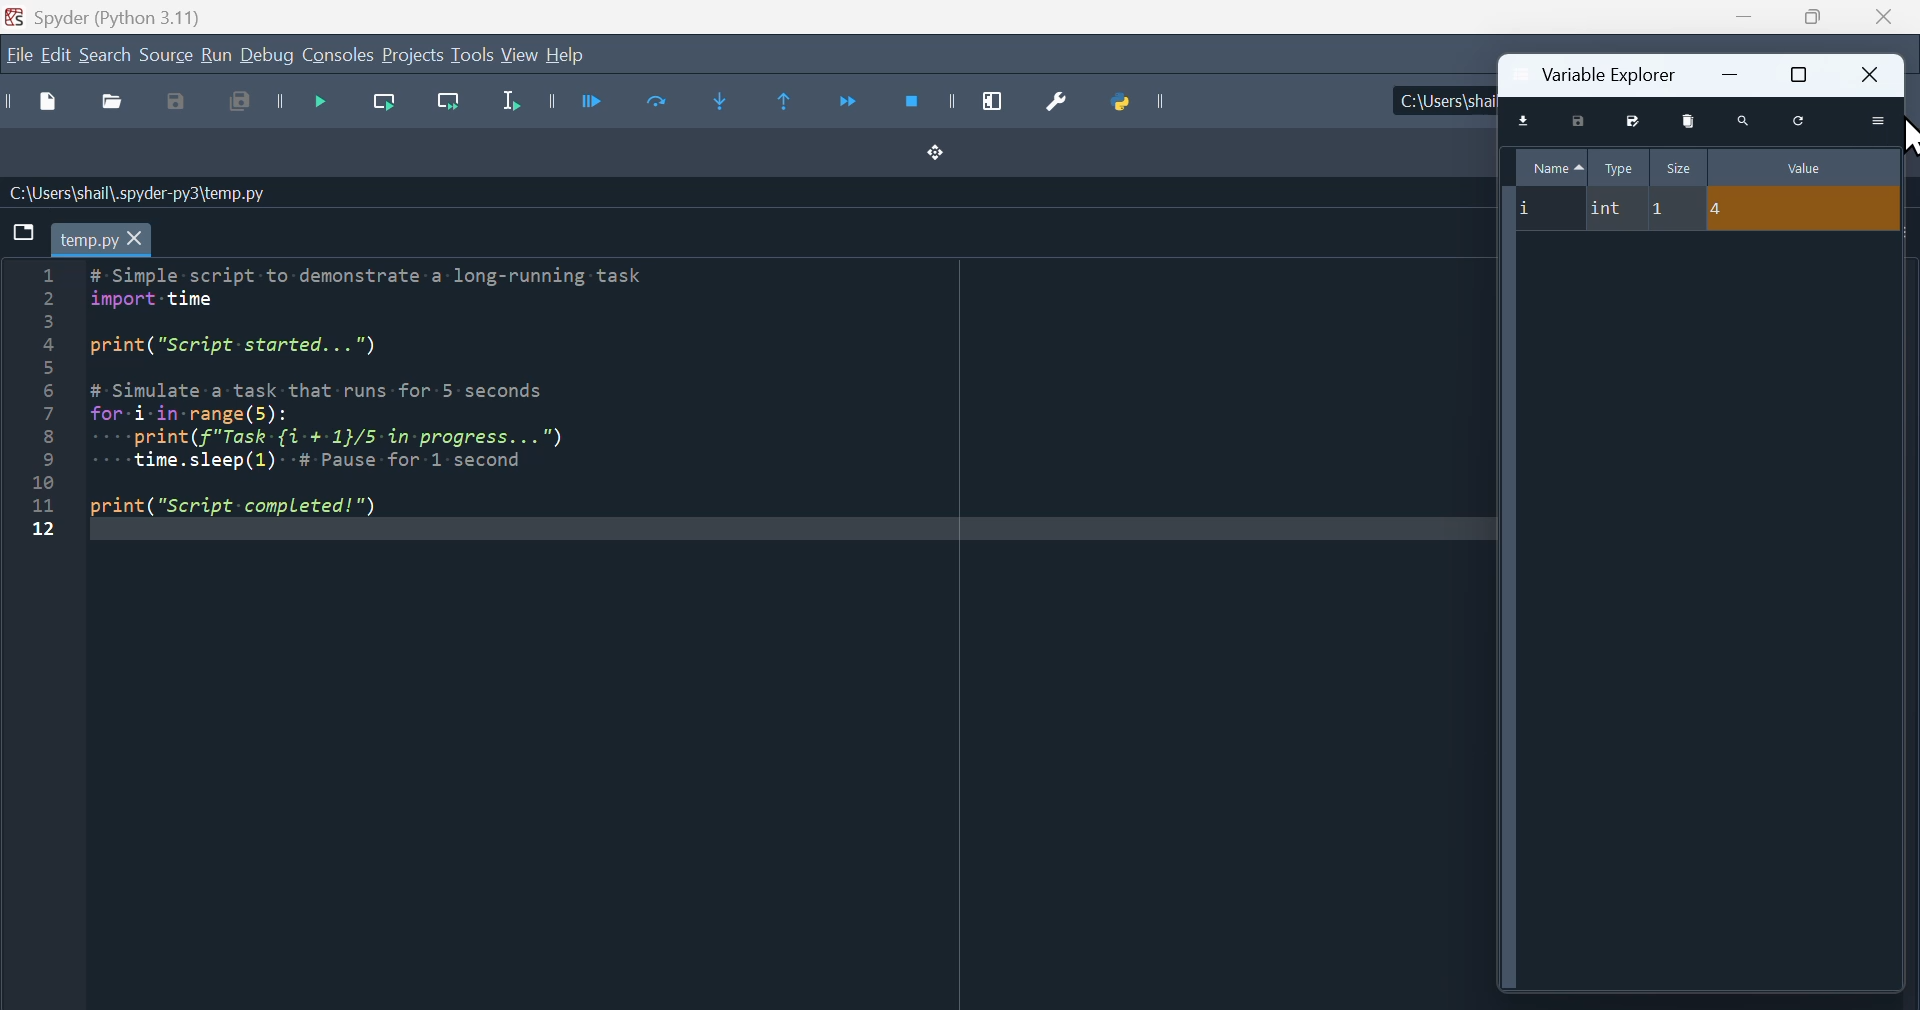 Image resolution: width=1920 pixels, height=1010 pixels. I want to click on Run current line and go to the next one, so click(447, 108).